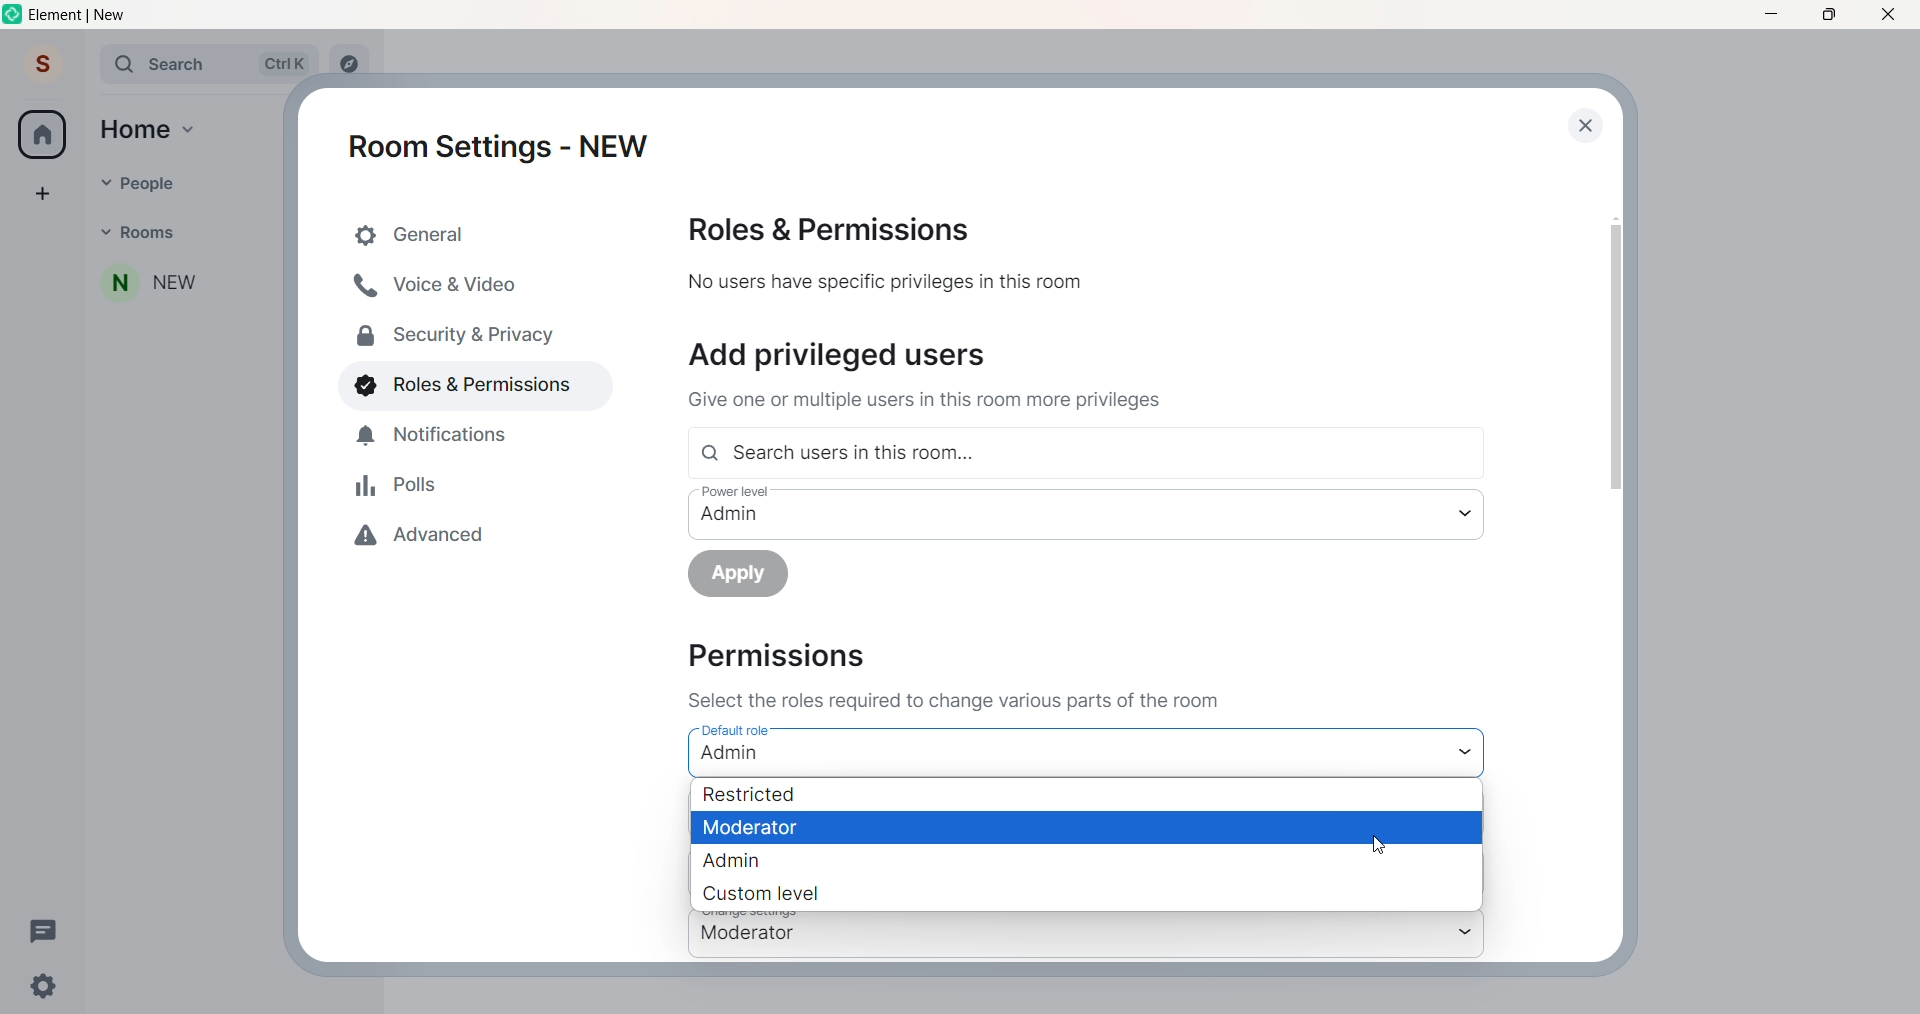 The width and height of the screenshot is (1920, 1014). Describe the element at coordinates (464, 384) in the screenshot. I see `roles and permissions` at that location.